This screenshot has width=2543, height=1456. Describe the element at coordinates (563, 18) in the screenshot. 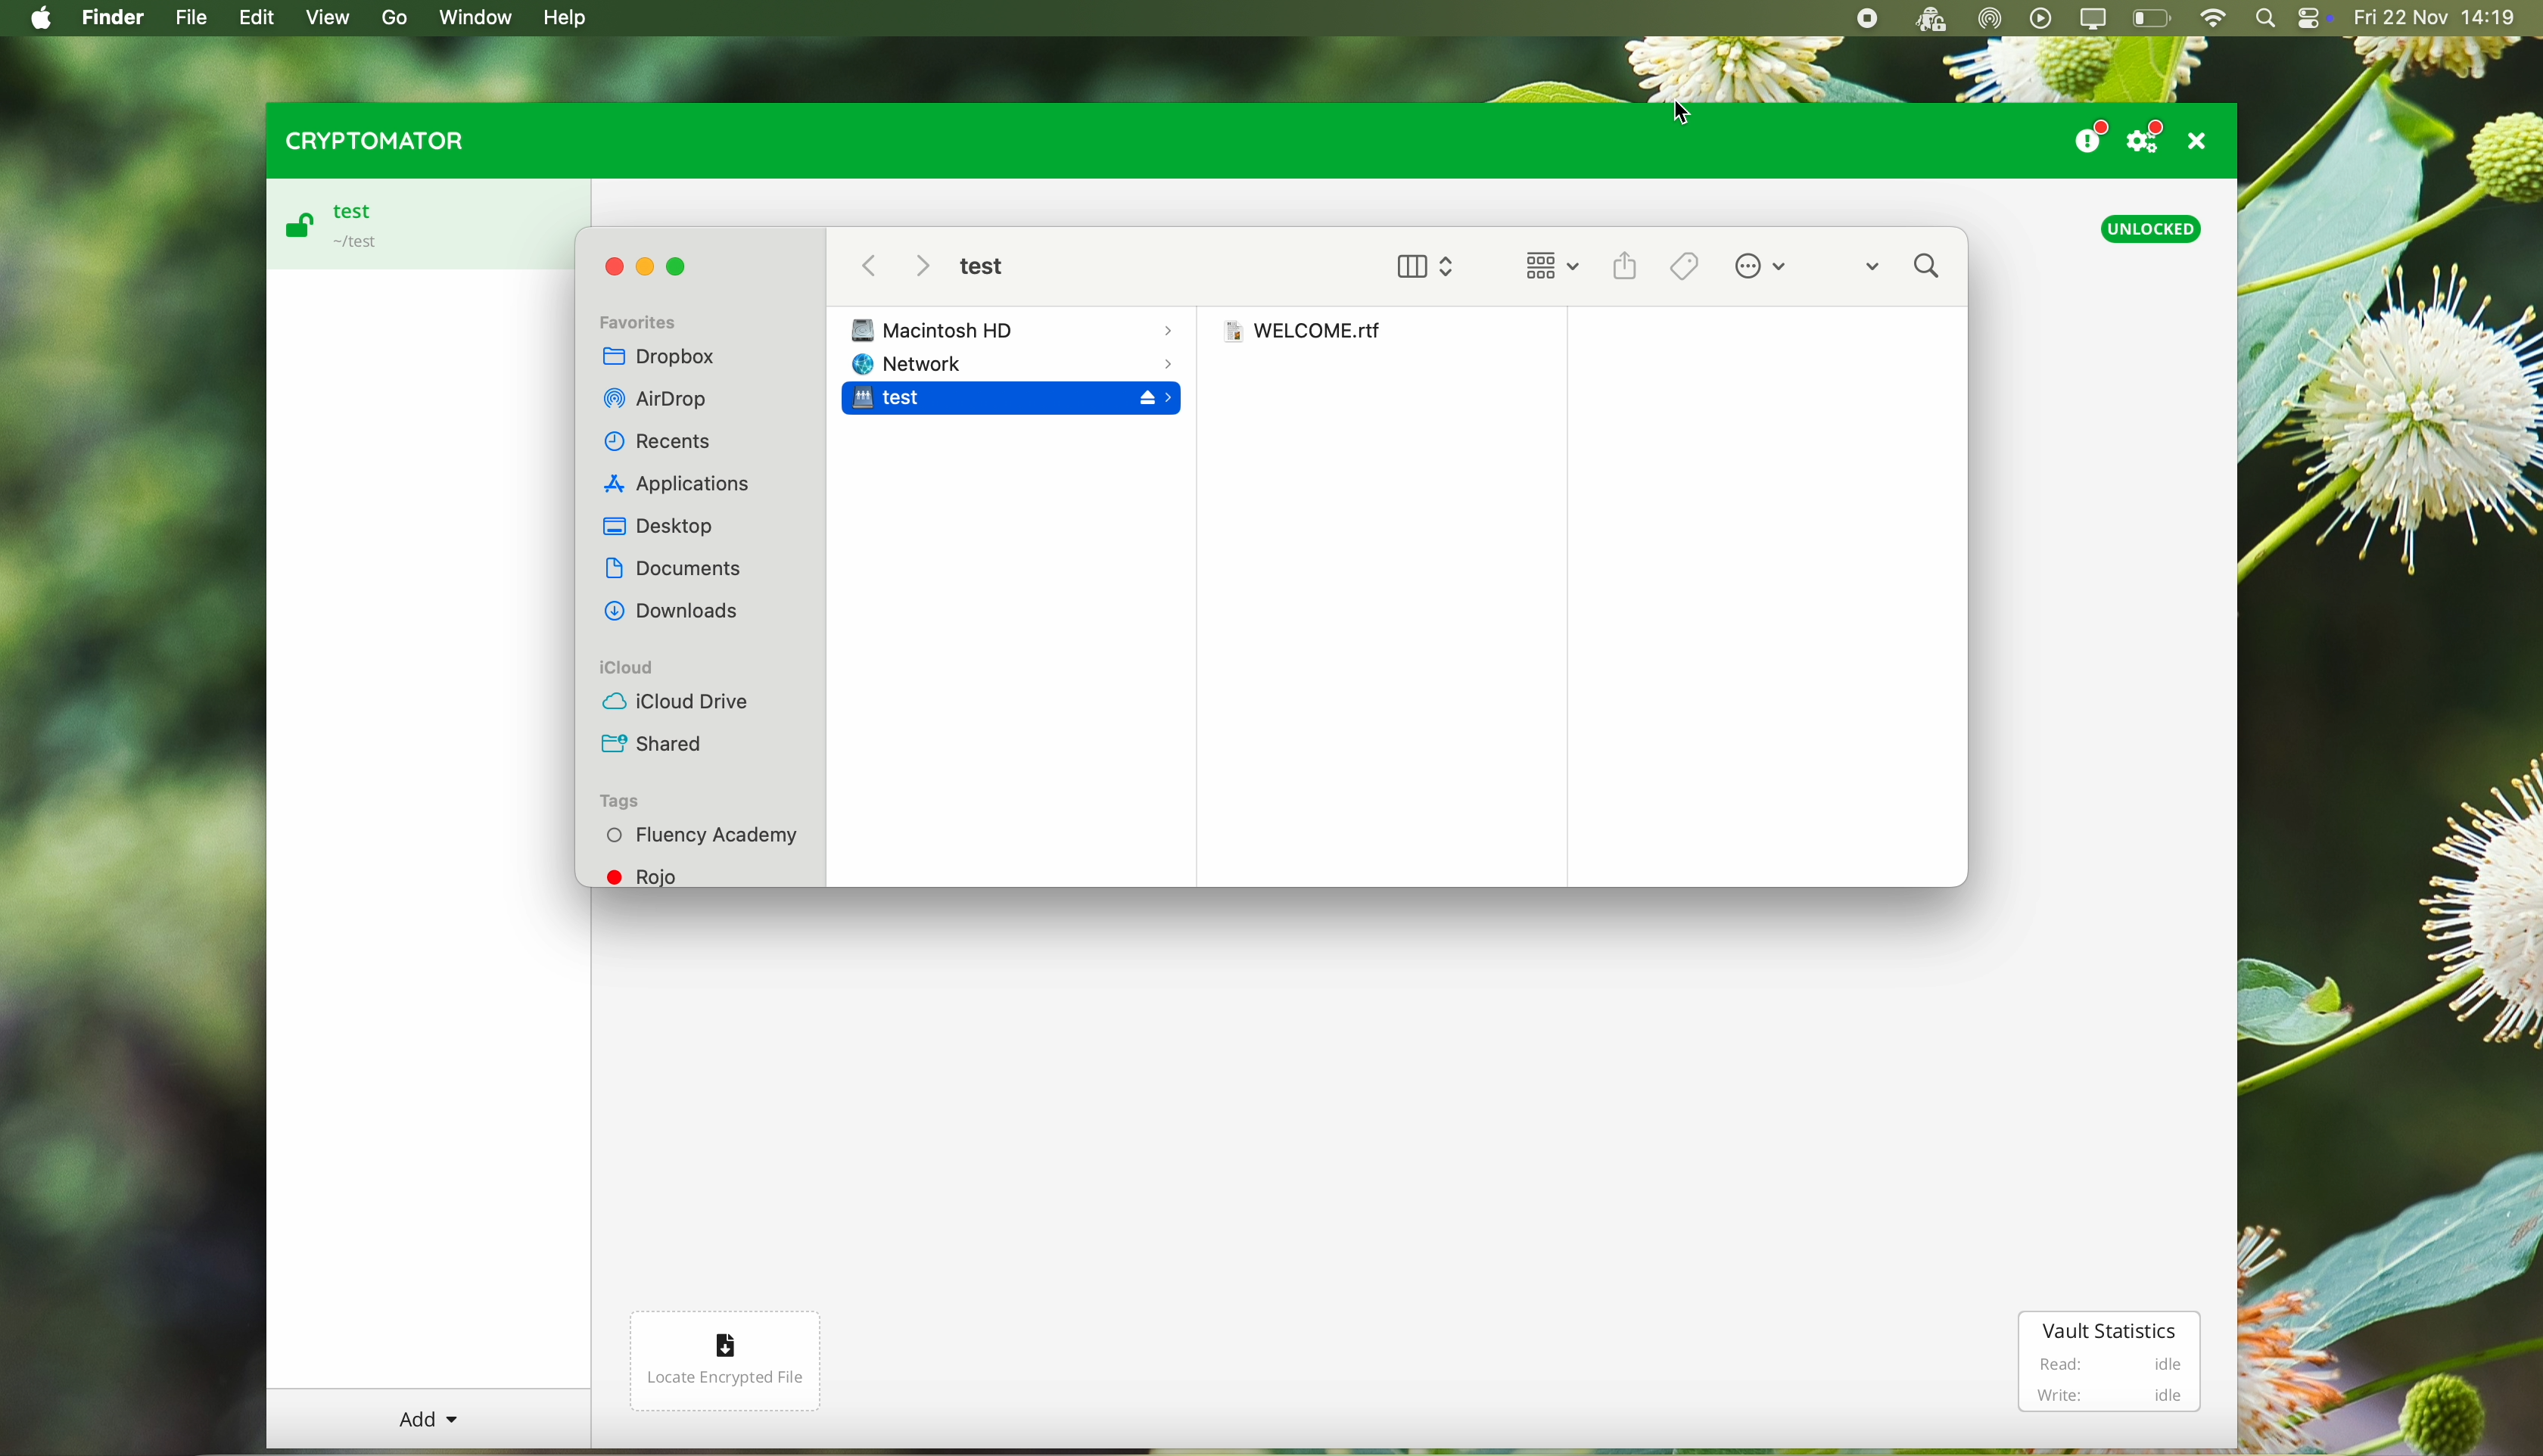

I see `Help` at that location.